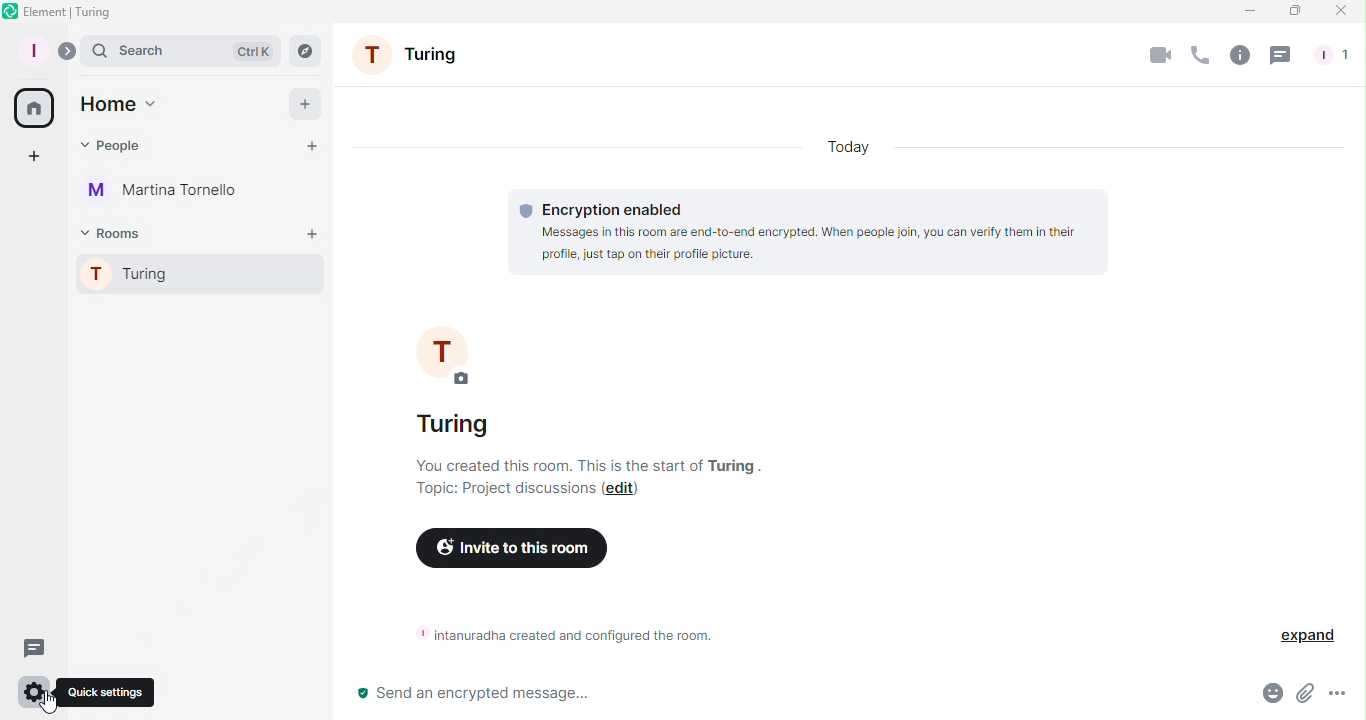 The image size is (1366, 720). Describe the element at coordinates (416, 57) in the screenshot. I see `Room` at that location.